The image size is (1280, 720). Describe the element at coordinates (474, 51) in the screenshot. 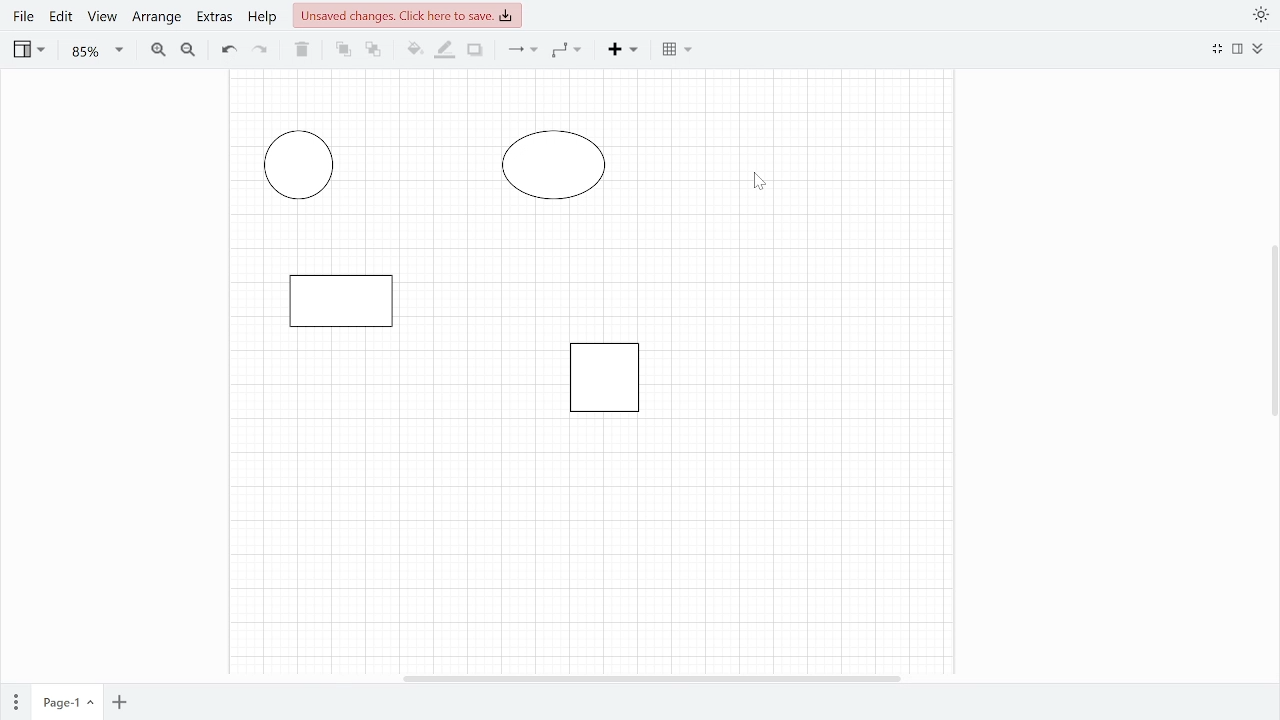

I see `Shadow` at that location.